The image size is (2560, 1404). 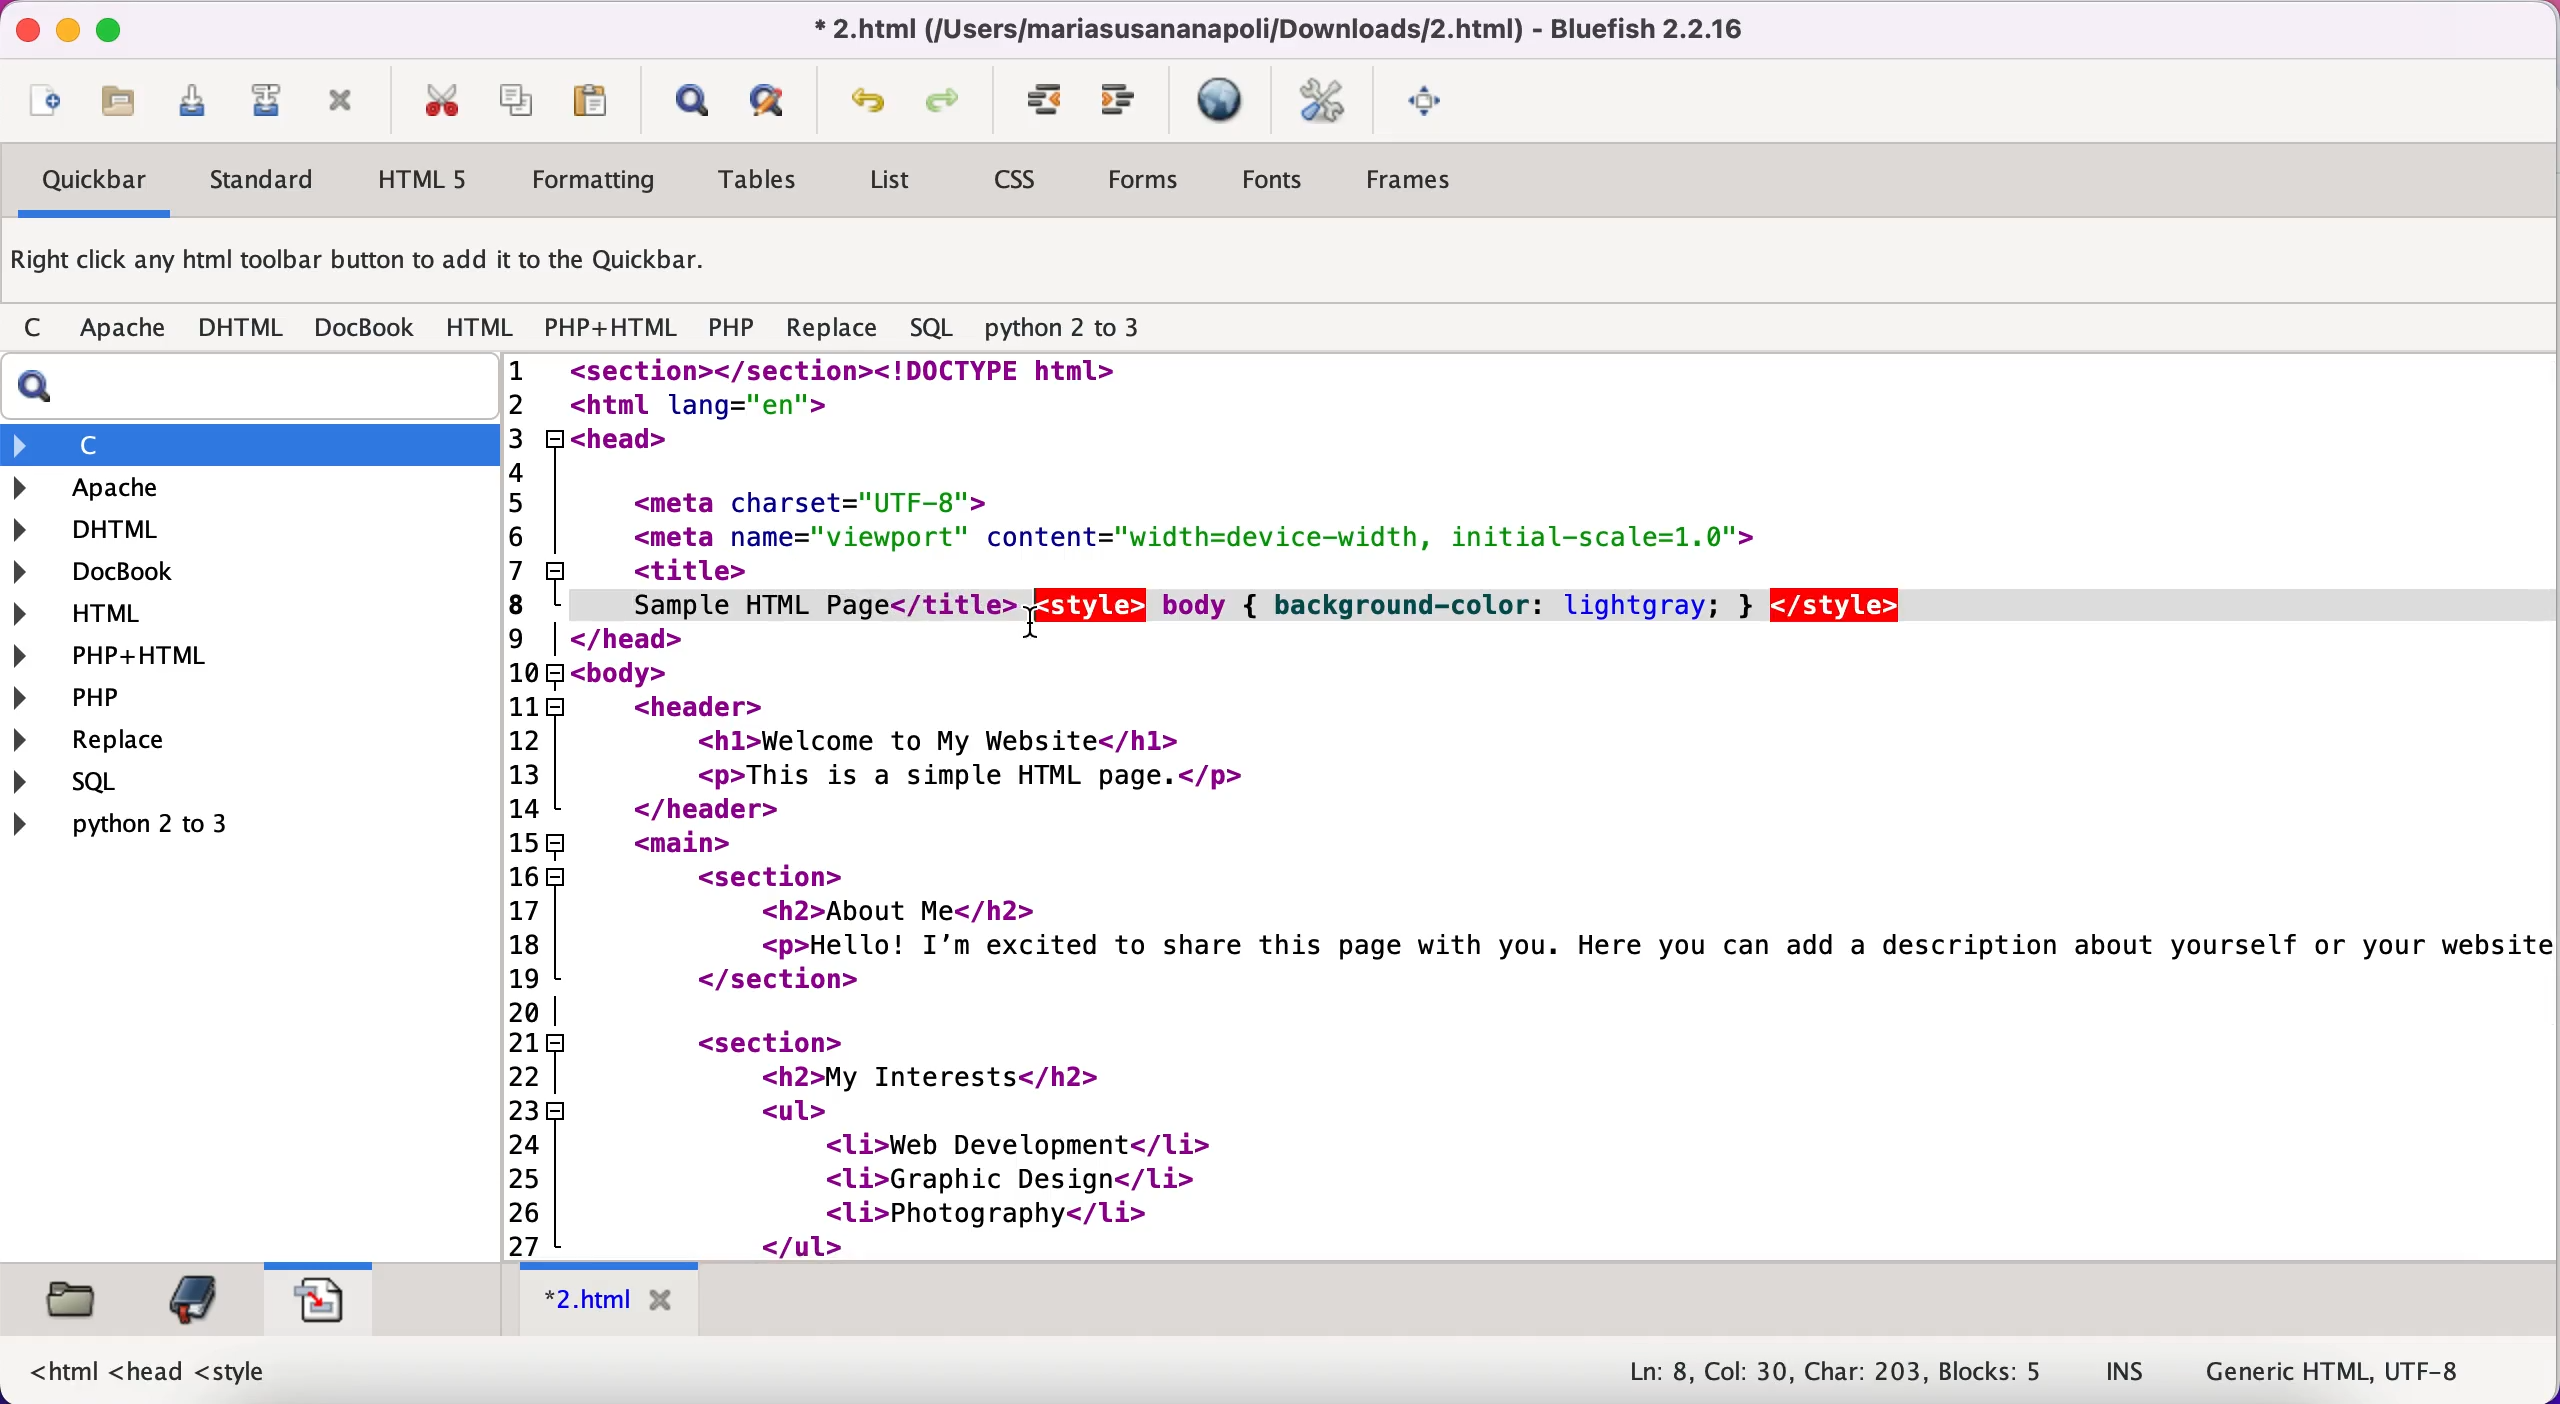 I want to click on sql, so click(x=157, y=781).